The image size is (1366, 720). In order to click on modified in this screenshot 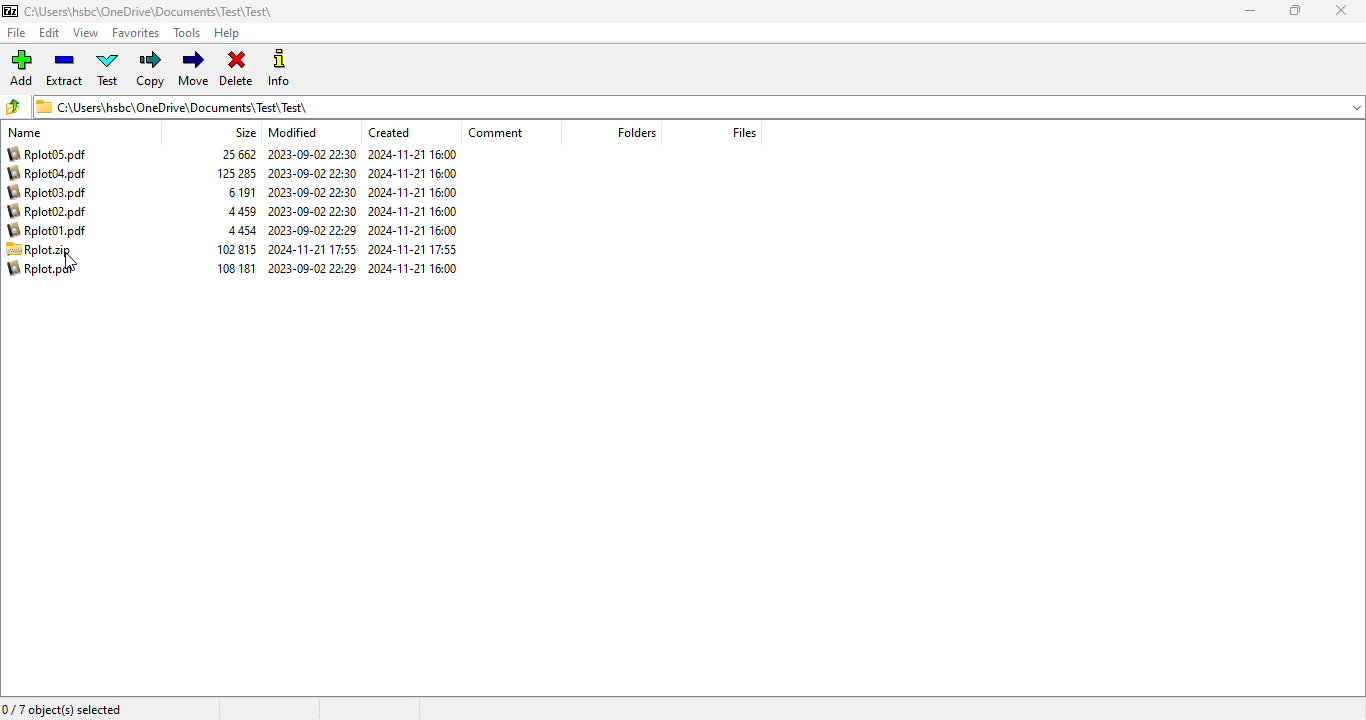, I will do `click(294, 133)`.